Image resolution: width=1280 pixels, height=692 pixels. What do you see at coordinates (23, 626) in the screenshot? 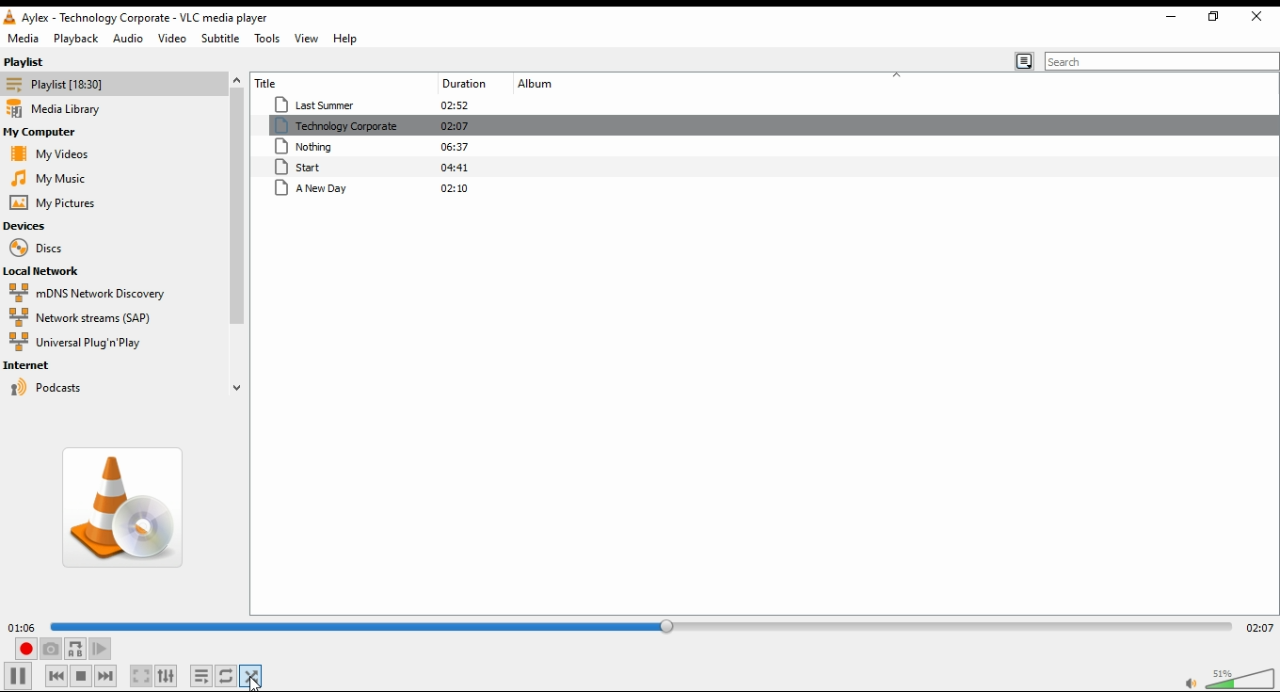
I see `01:06` at bounding box center [23, 626].